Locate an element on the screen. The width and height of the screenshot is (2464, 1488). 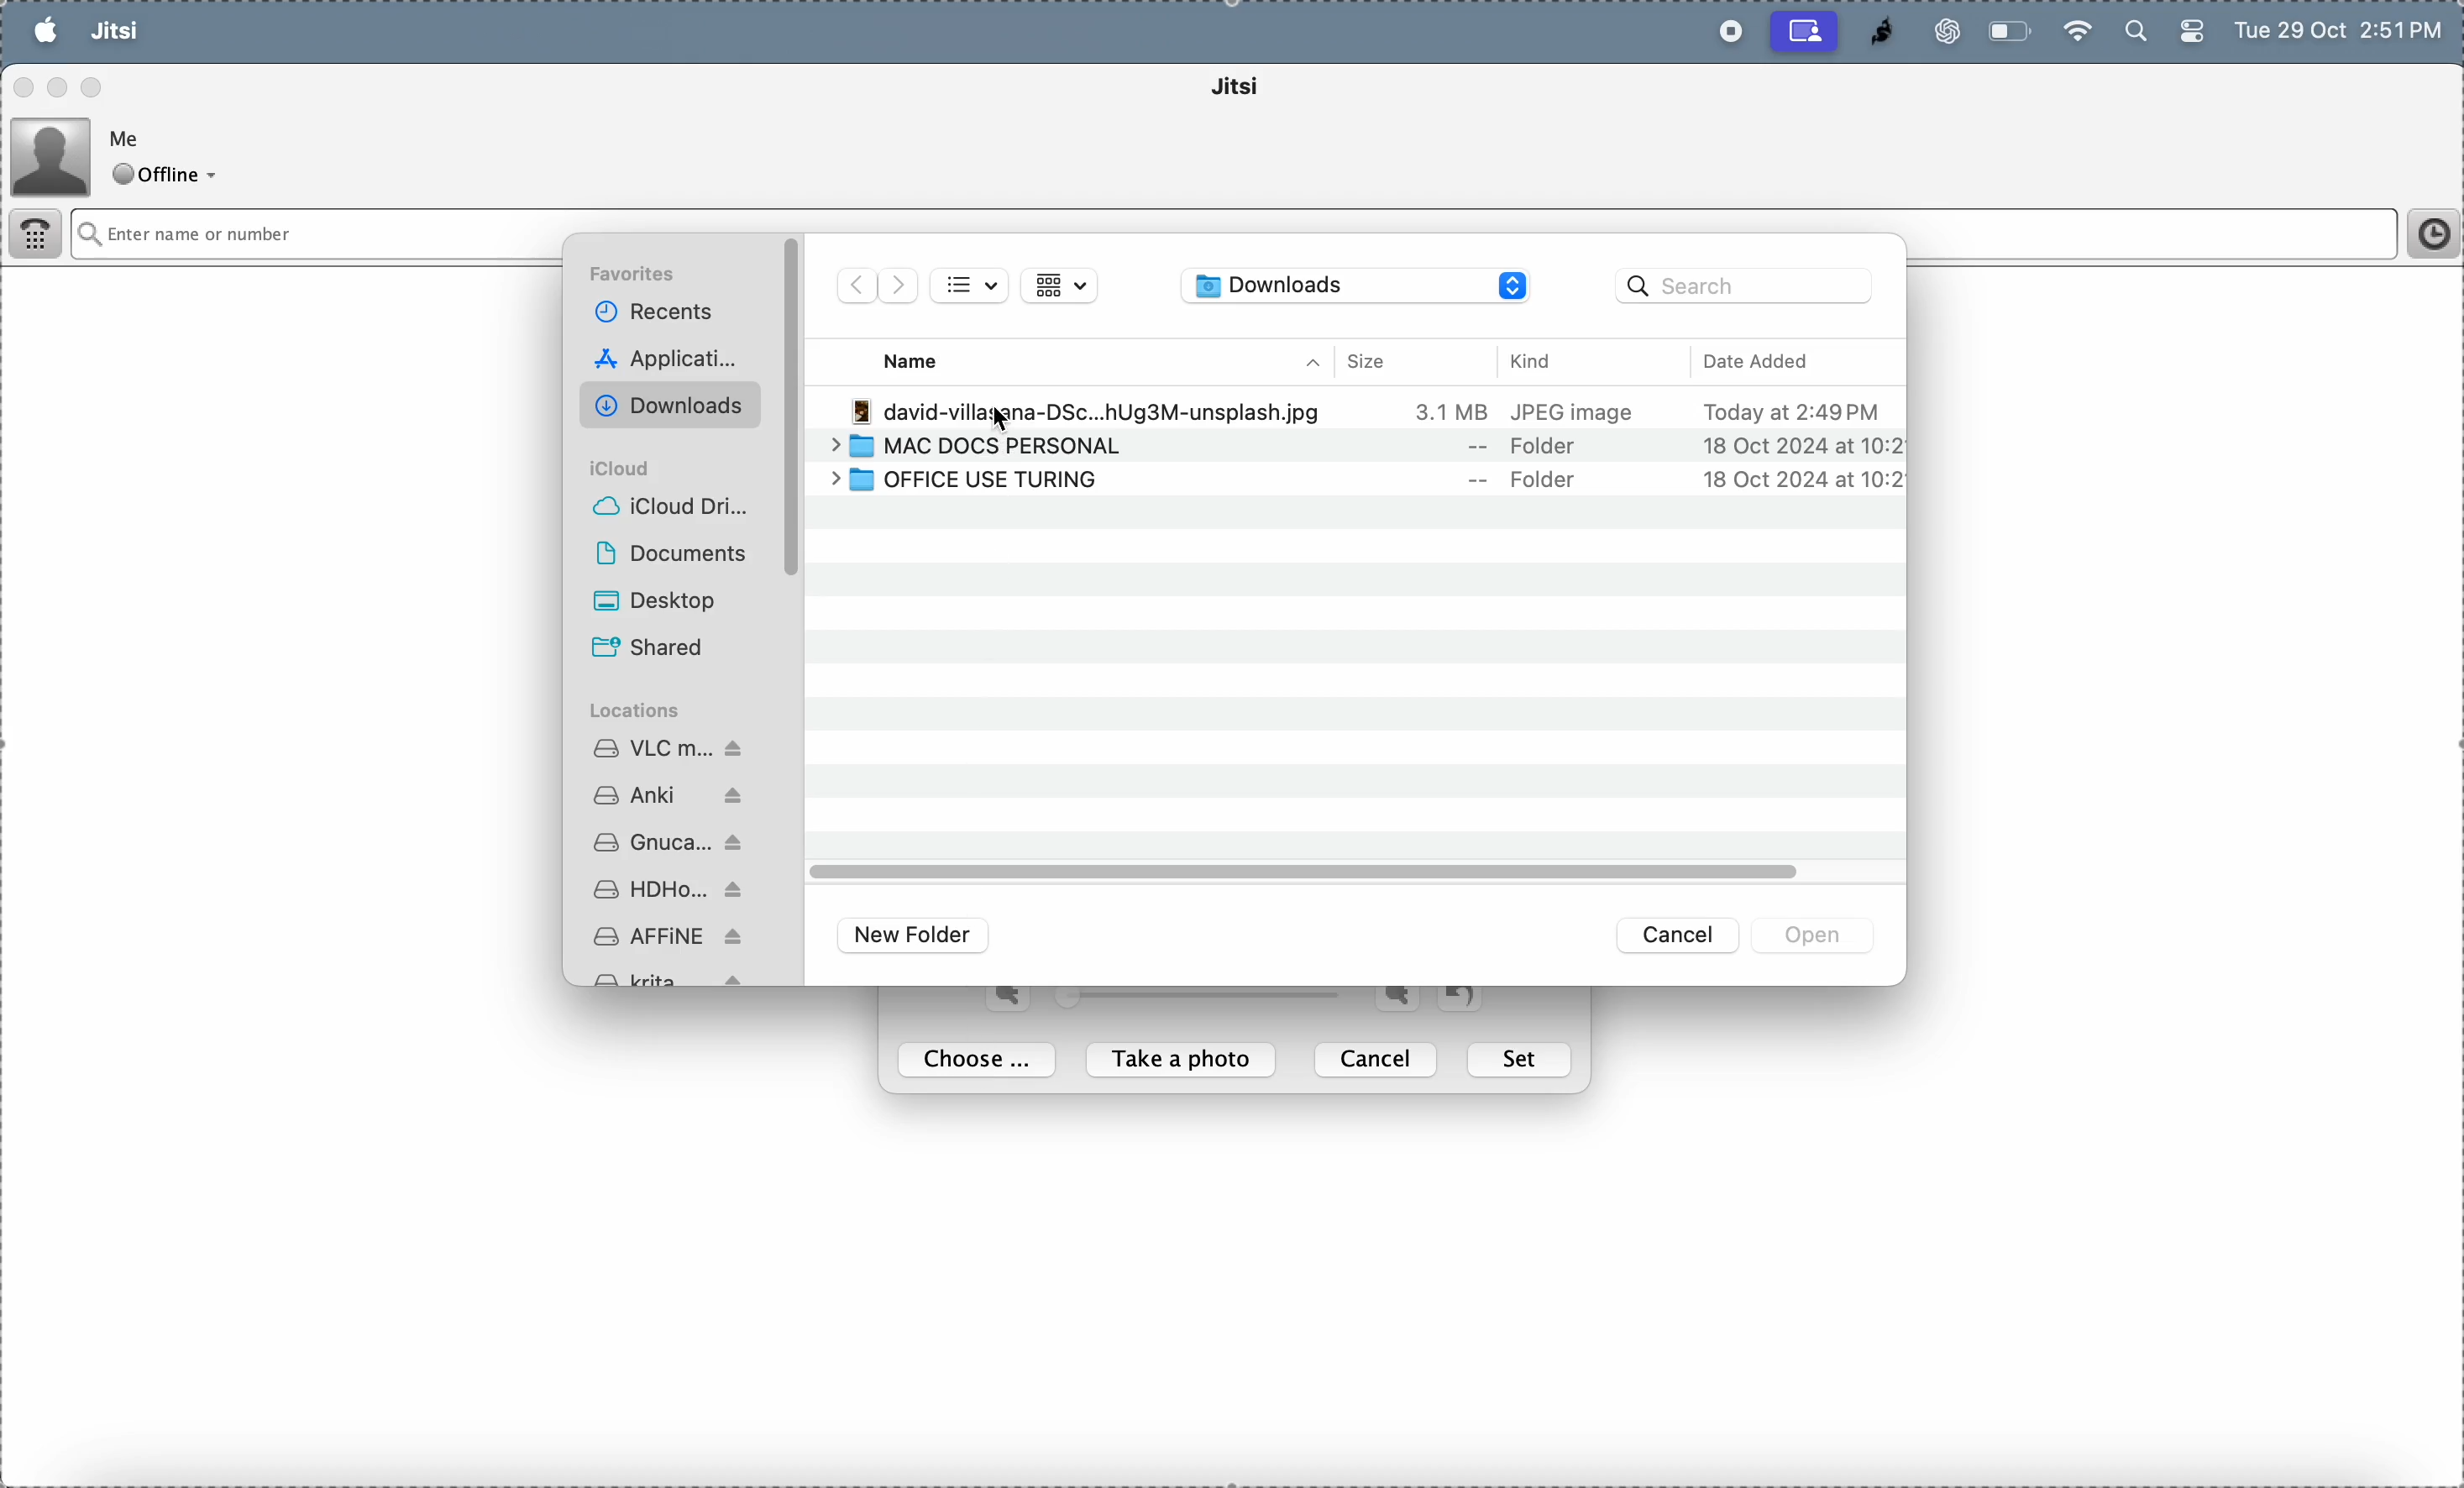
> 7 MAC DOCS PERSONAL -- Folder 18 Oct 2024 at 10:2] is located at coordinates (1357, 447).